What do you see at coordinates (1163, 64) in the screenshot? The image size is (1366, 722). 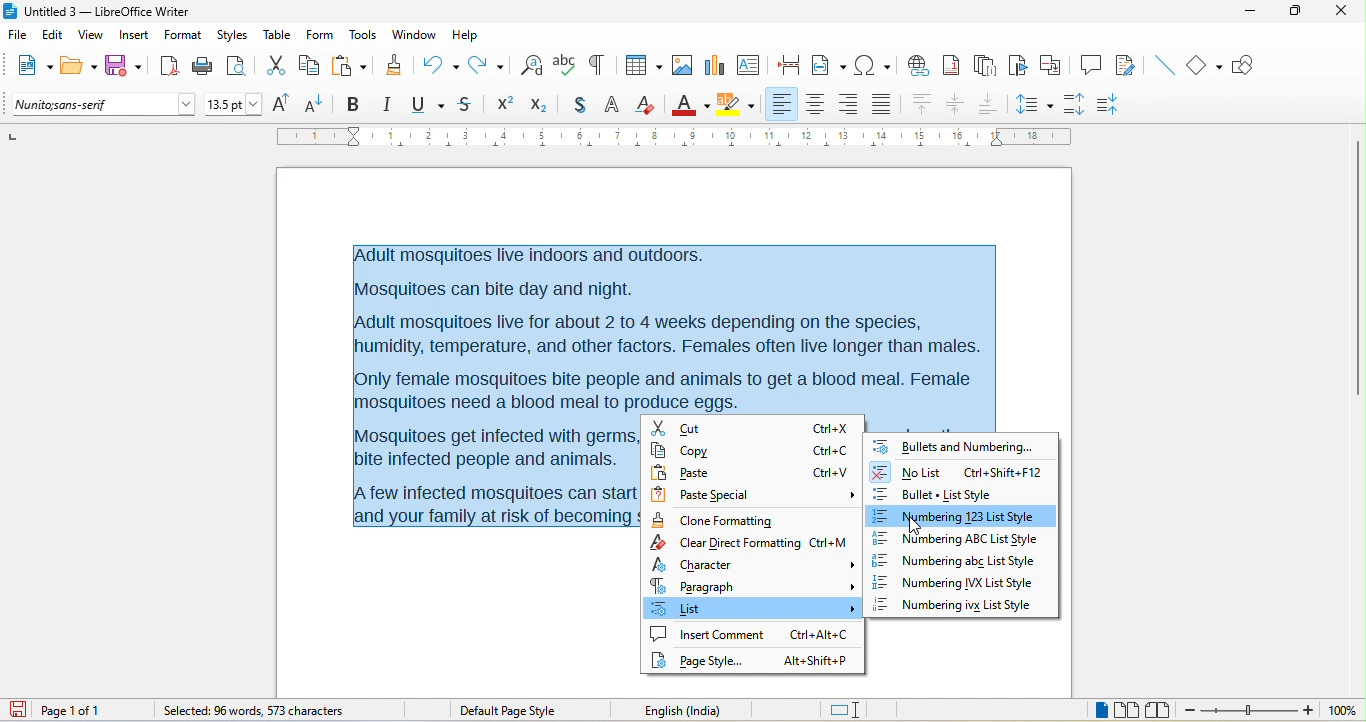 I see `insert line` at bounding box center [1163, 64].